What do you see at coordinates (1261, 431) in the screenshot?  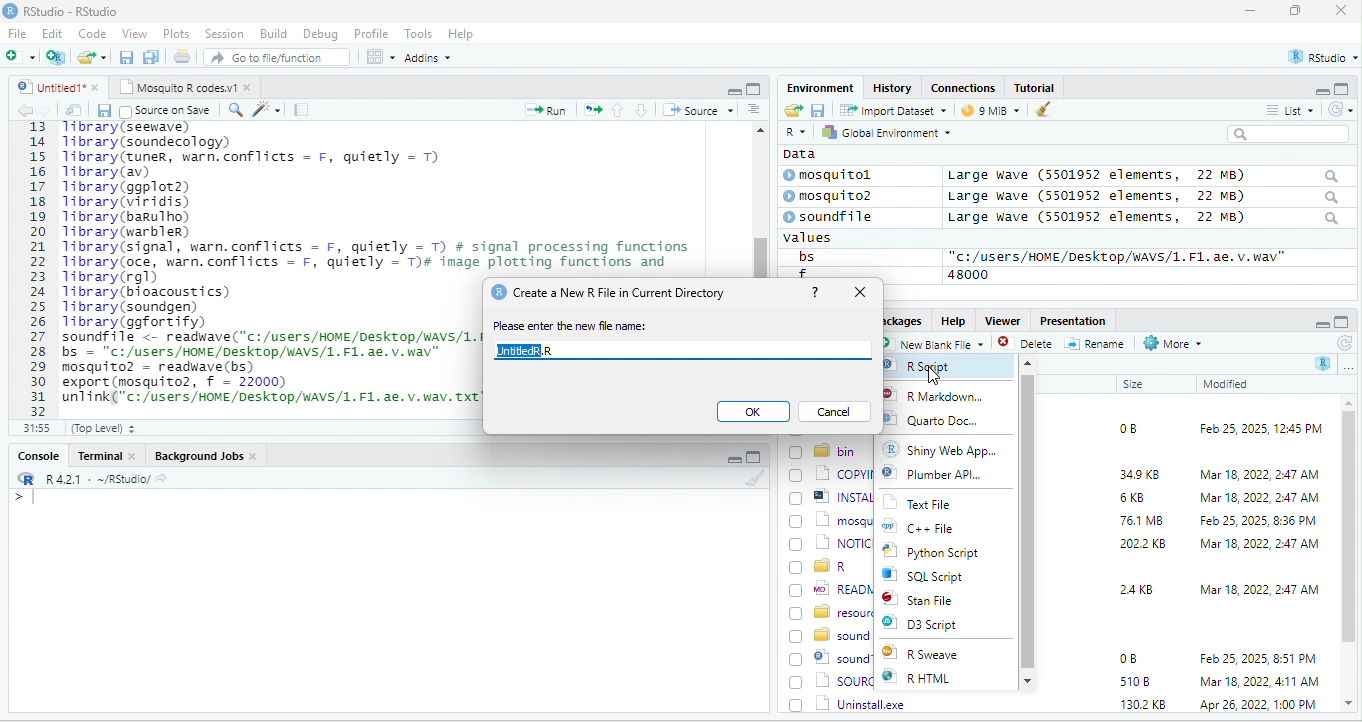 I see `Feb 25, 2025, 12:45 PM` at bounding box center [1261, 431].